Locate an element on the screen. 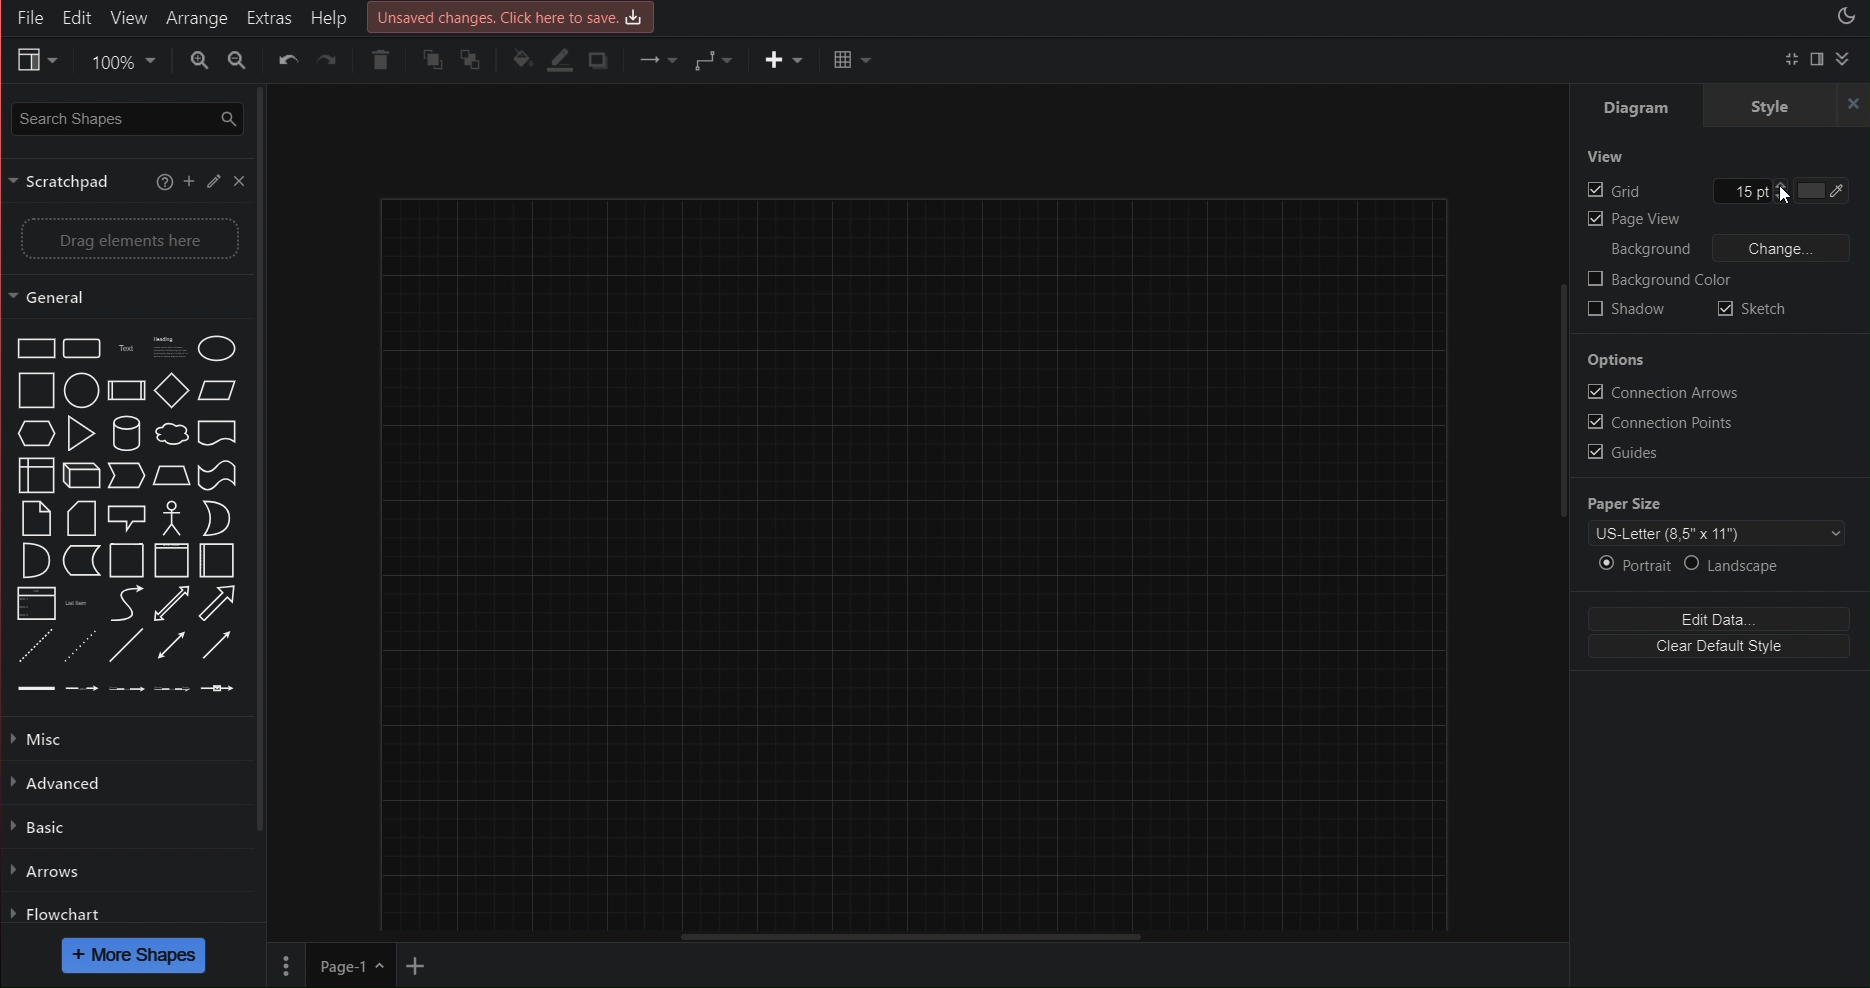 Image resolution: width=1870 pixels, height=988 pixels. Unsaved Changes Click to save is located at coordinates (514, 16).